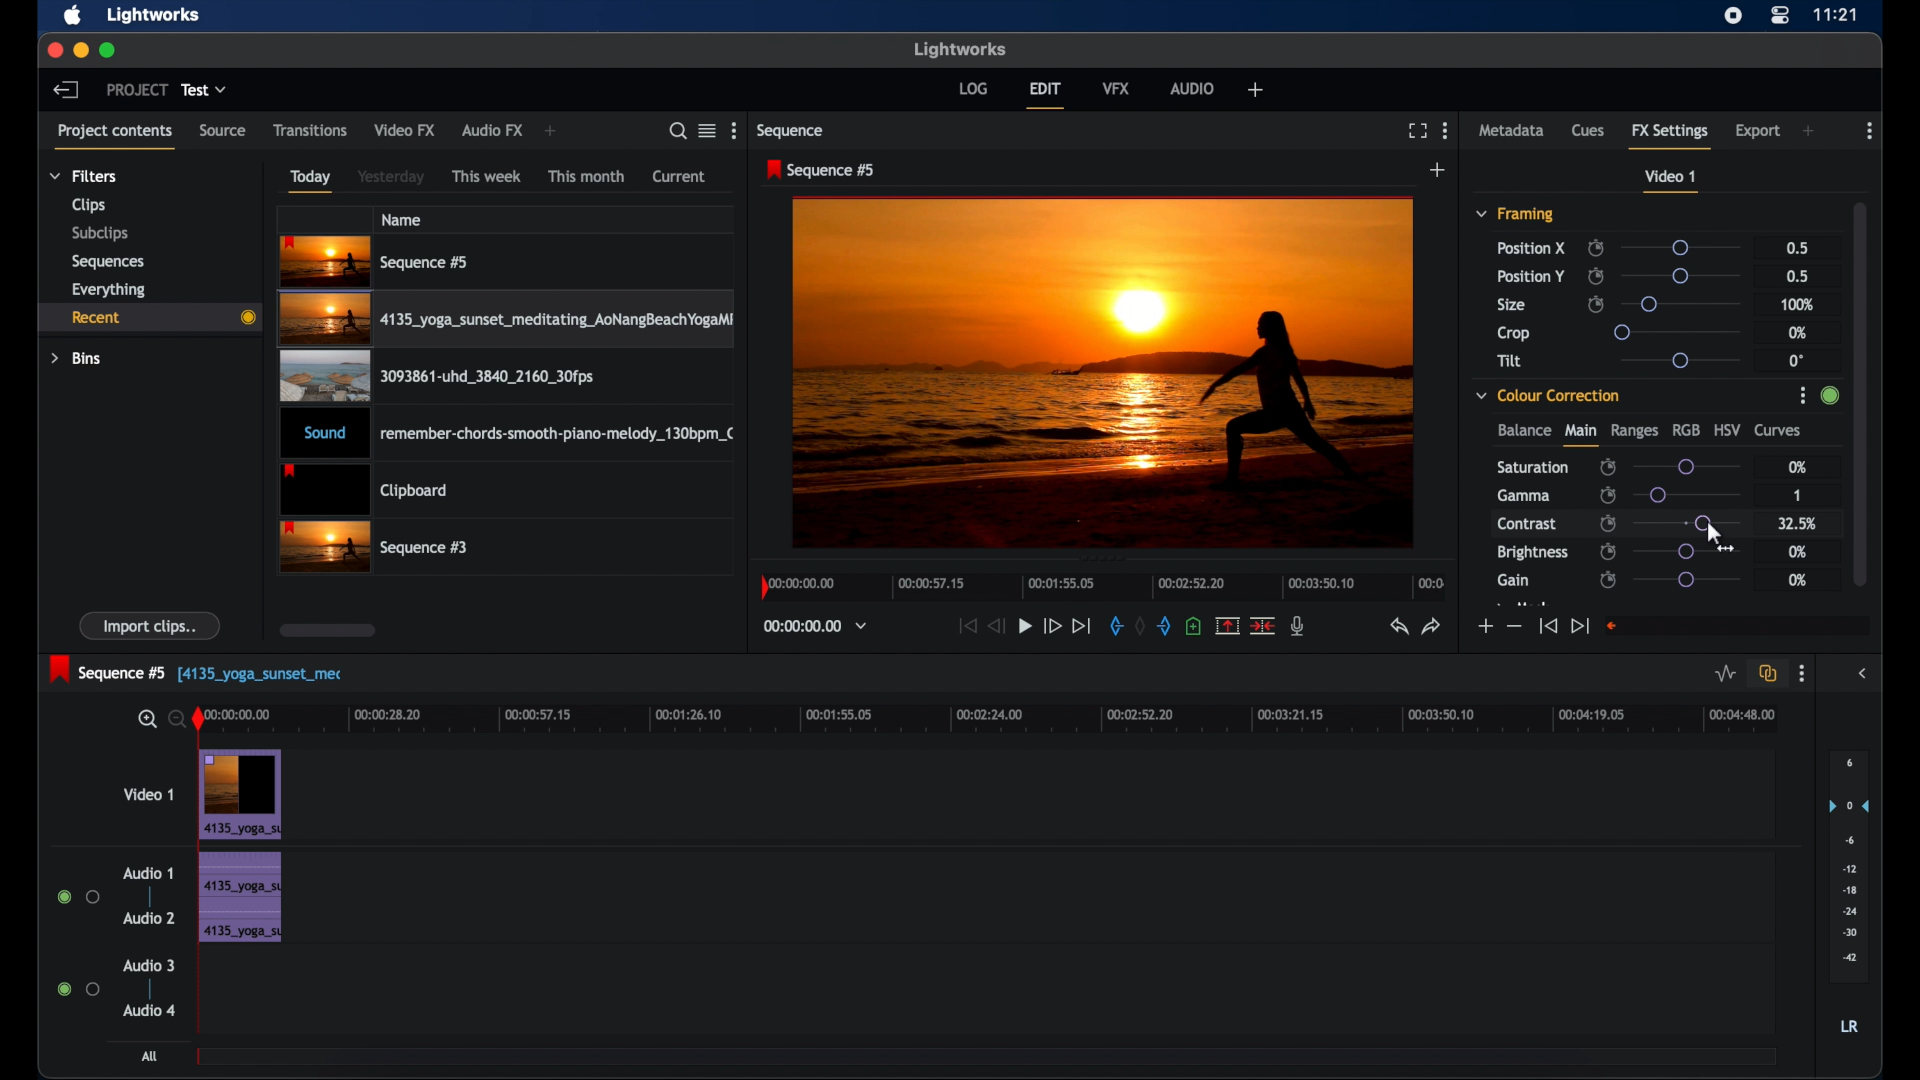 The width and height of the screenshot is (1920, 1080). What do you see at coordinates (962, 49) in the screenshot?
I see `lightworks` at bounding box center [962, 49].